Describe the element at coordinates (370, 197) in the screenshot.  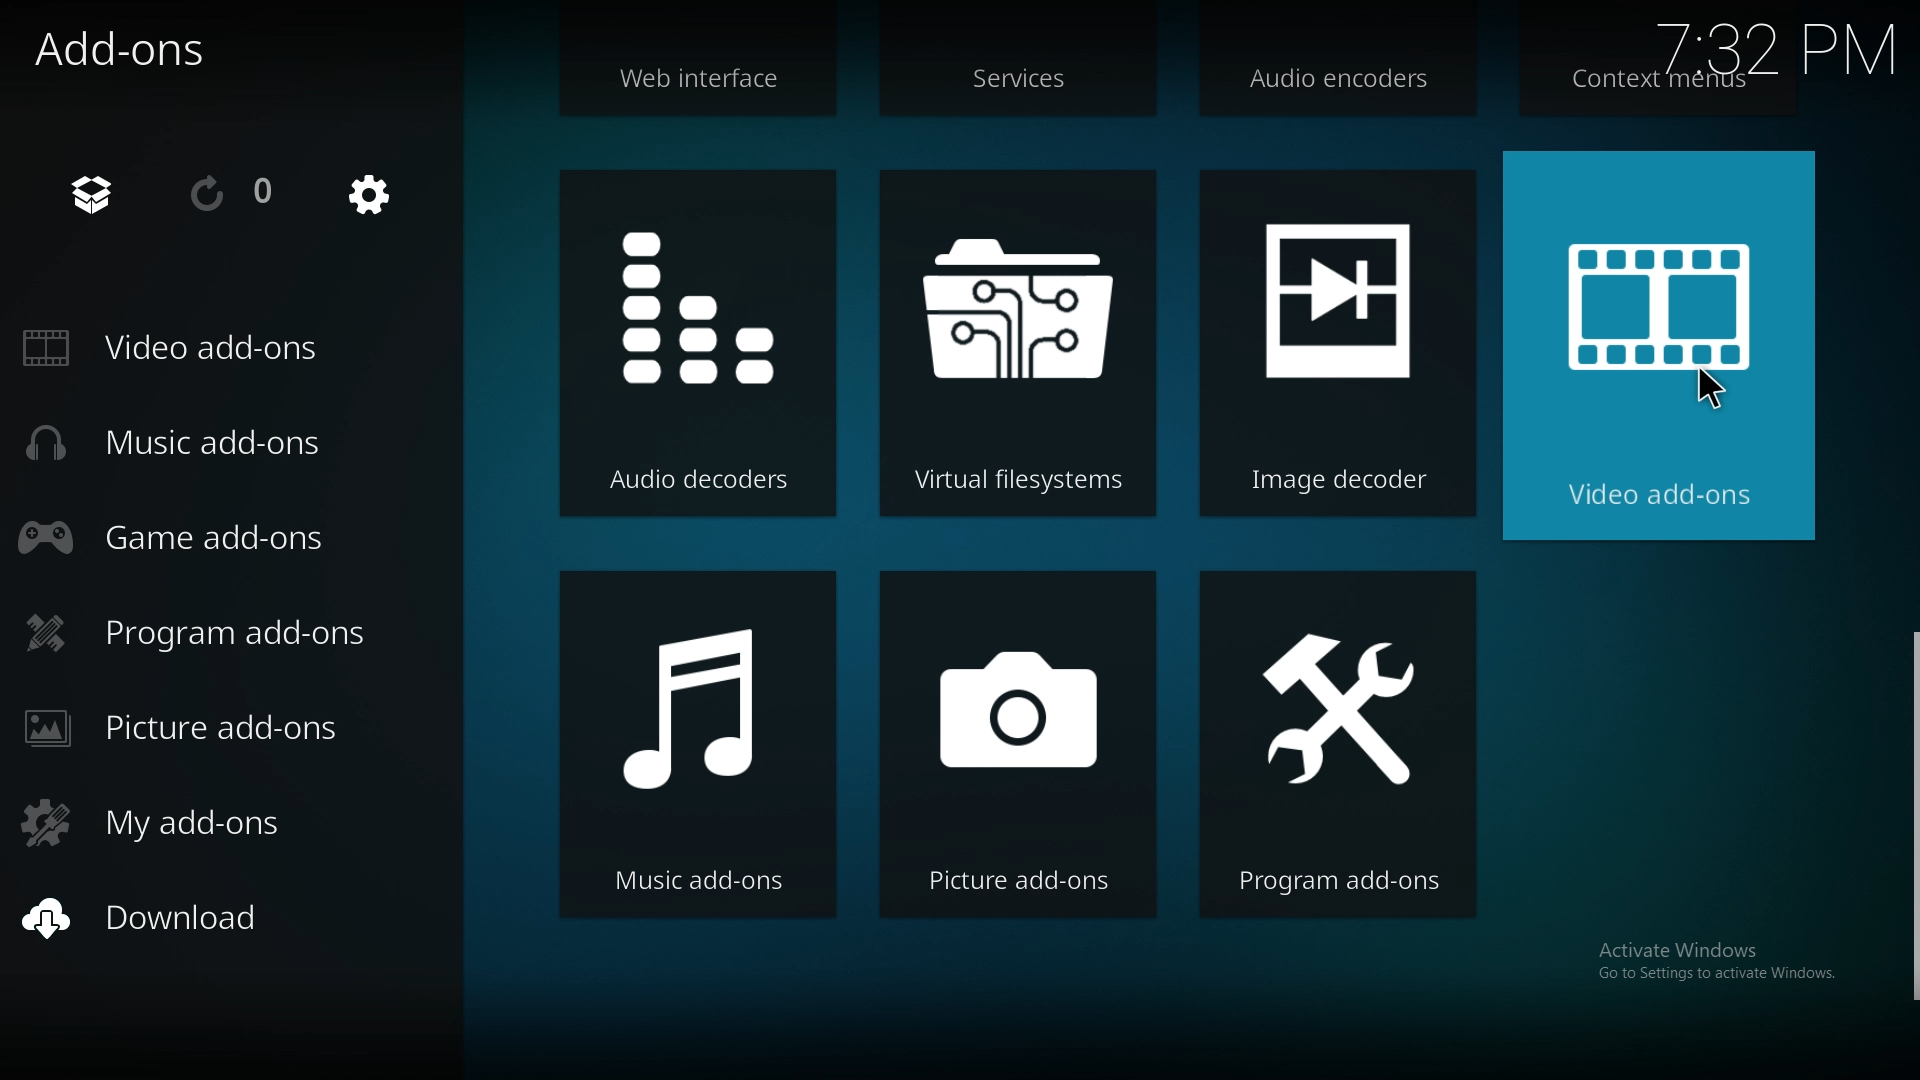
I see `settings` at that location.